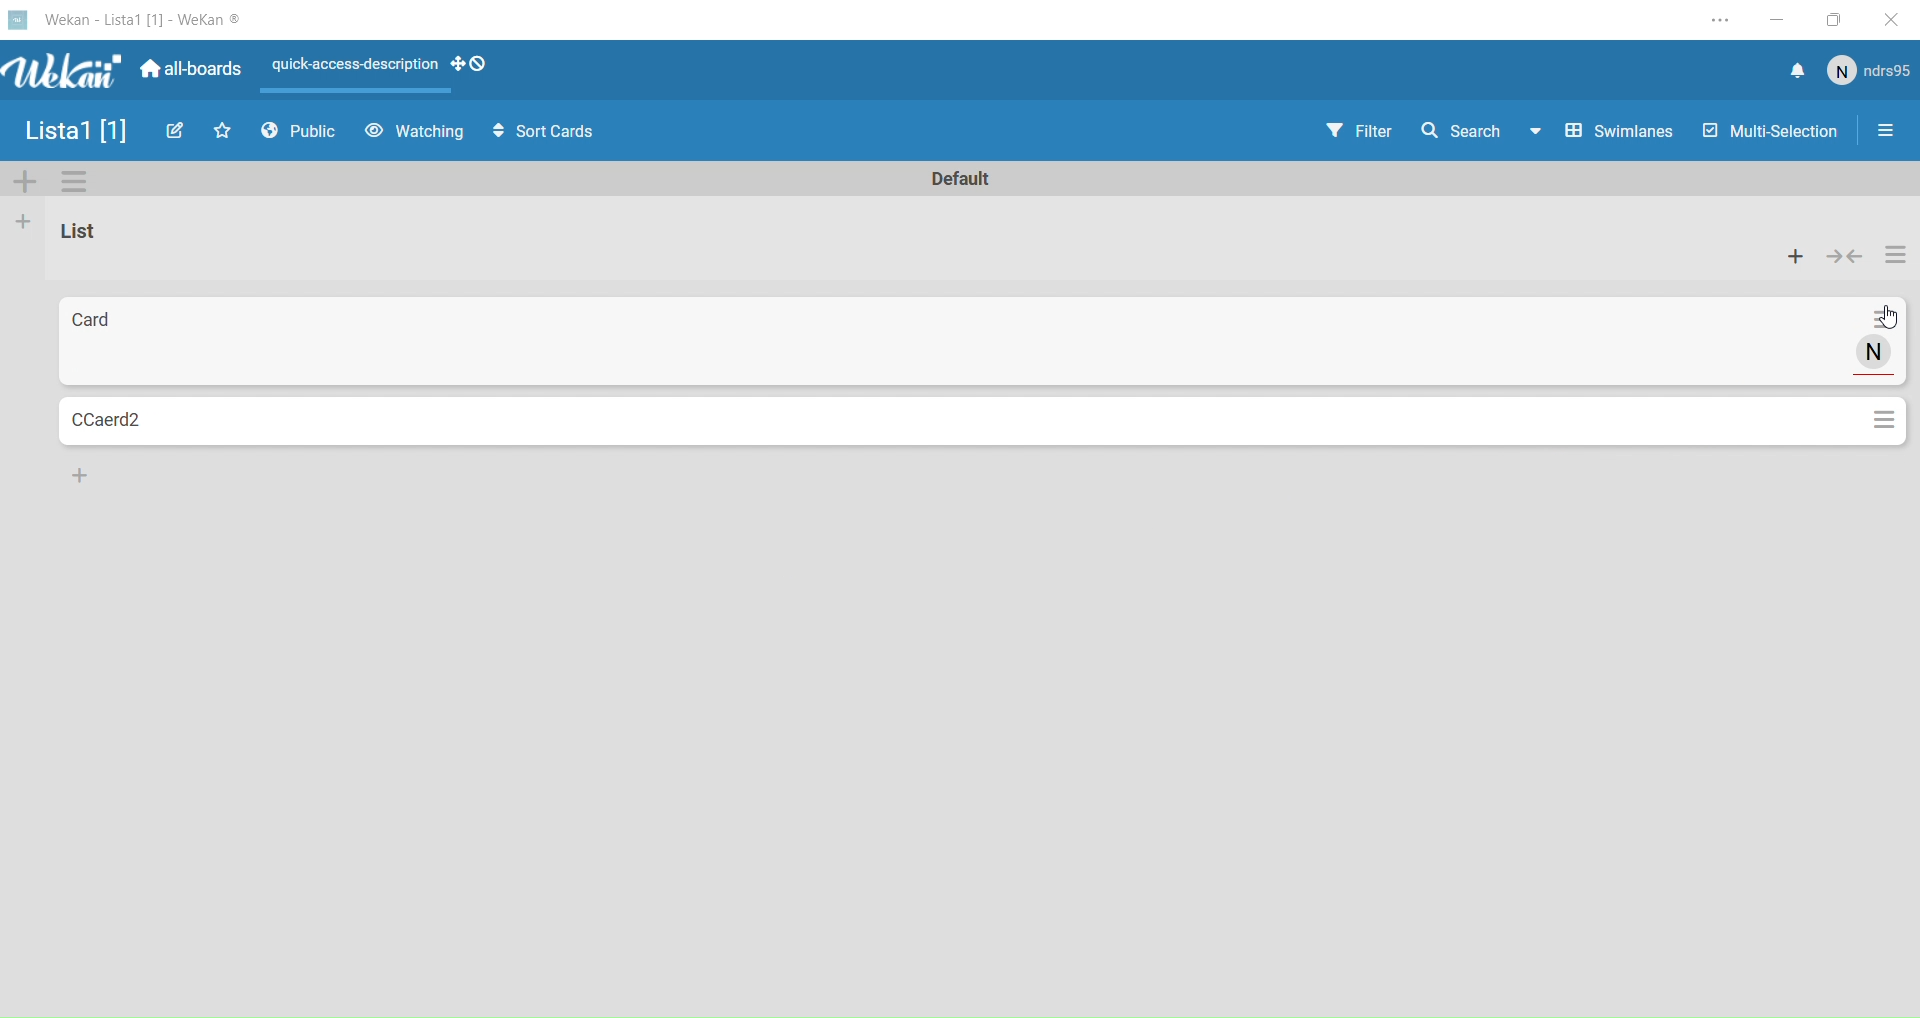 The width and height of the screenshot is (1920, 1018). Describe the element at coordinates (1784, 20) in the screenshot. I see `Minimize` at that location.